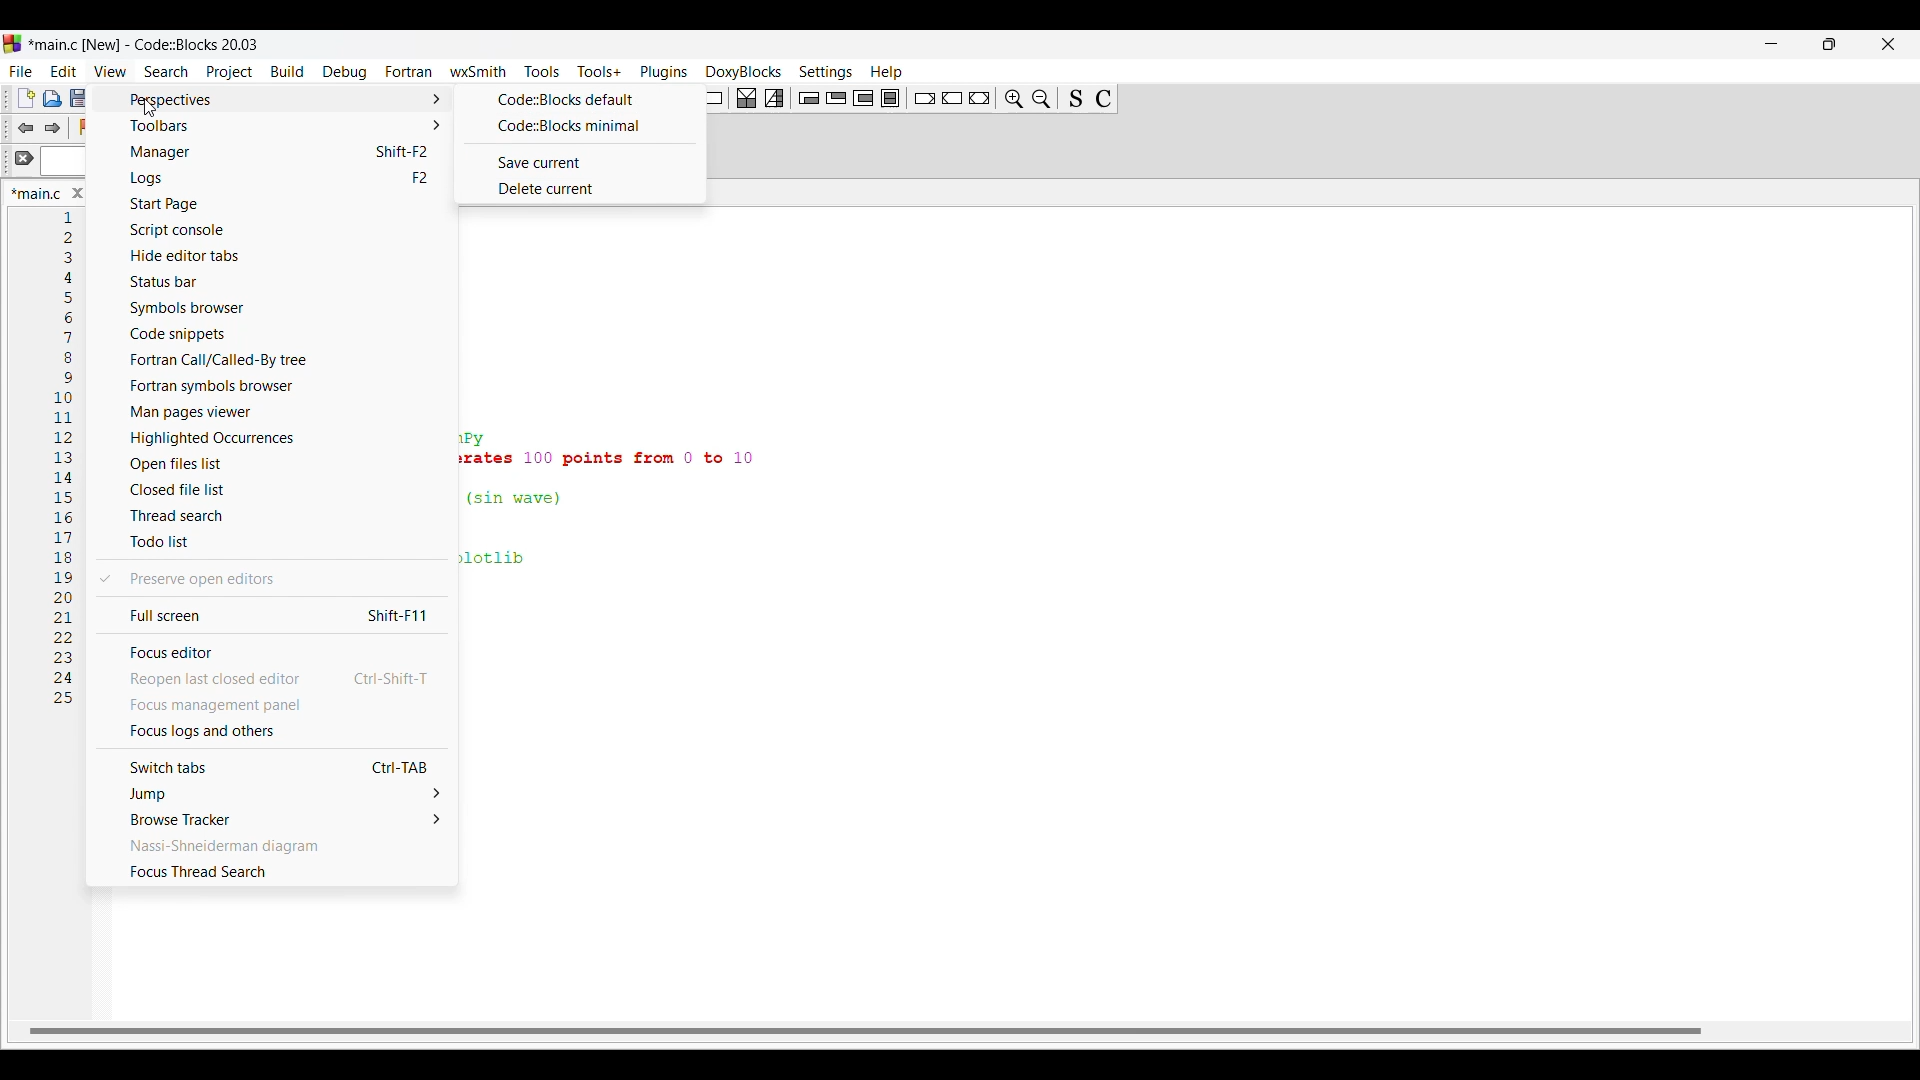  I want to click on Fortran symbols browser, so click(276, 386).